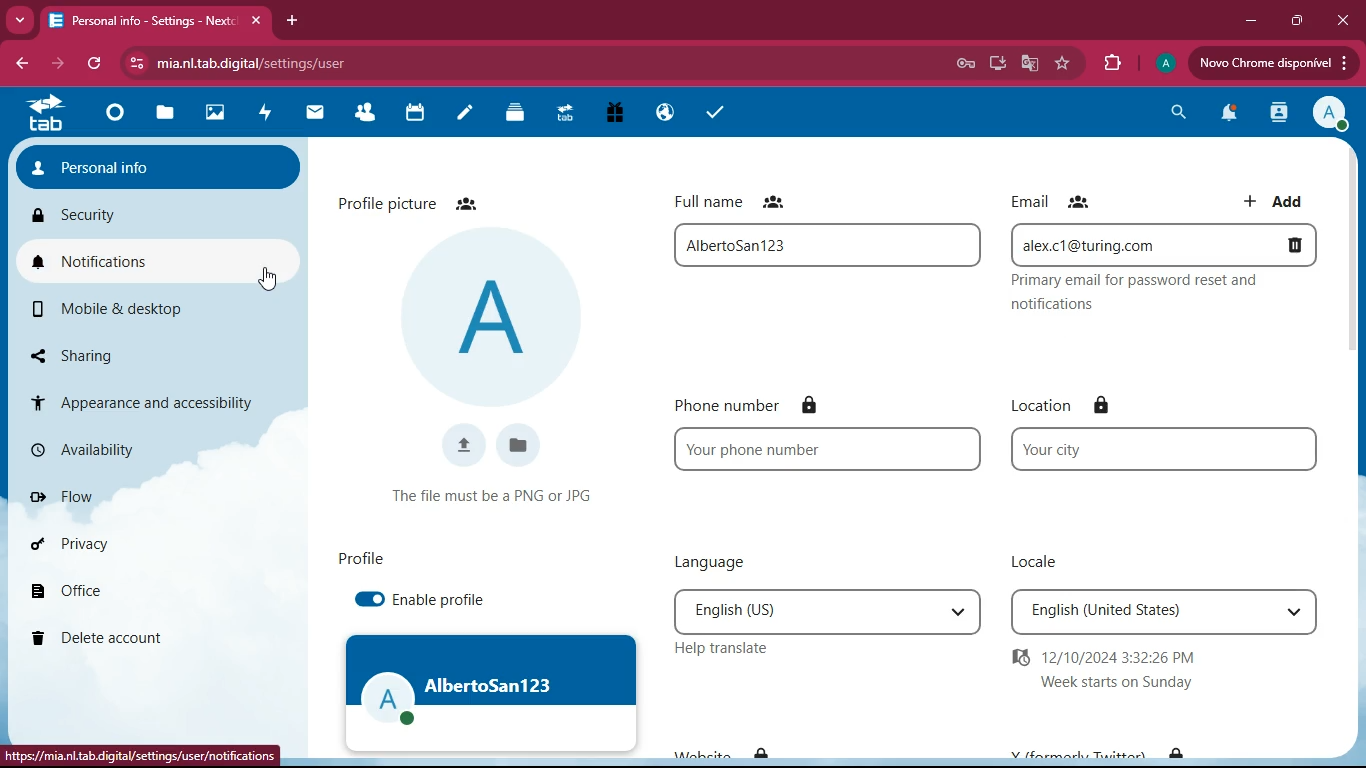 This screenshot has width=1366, height=768. I want to click on email, so click(1169, 295).